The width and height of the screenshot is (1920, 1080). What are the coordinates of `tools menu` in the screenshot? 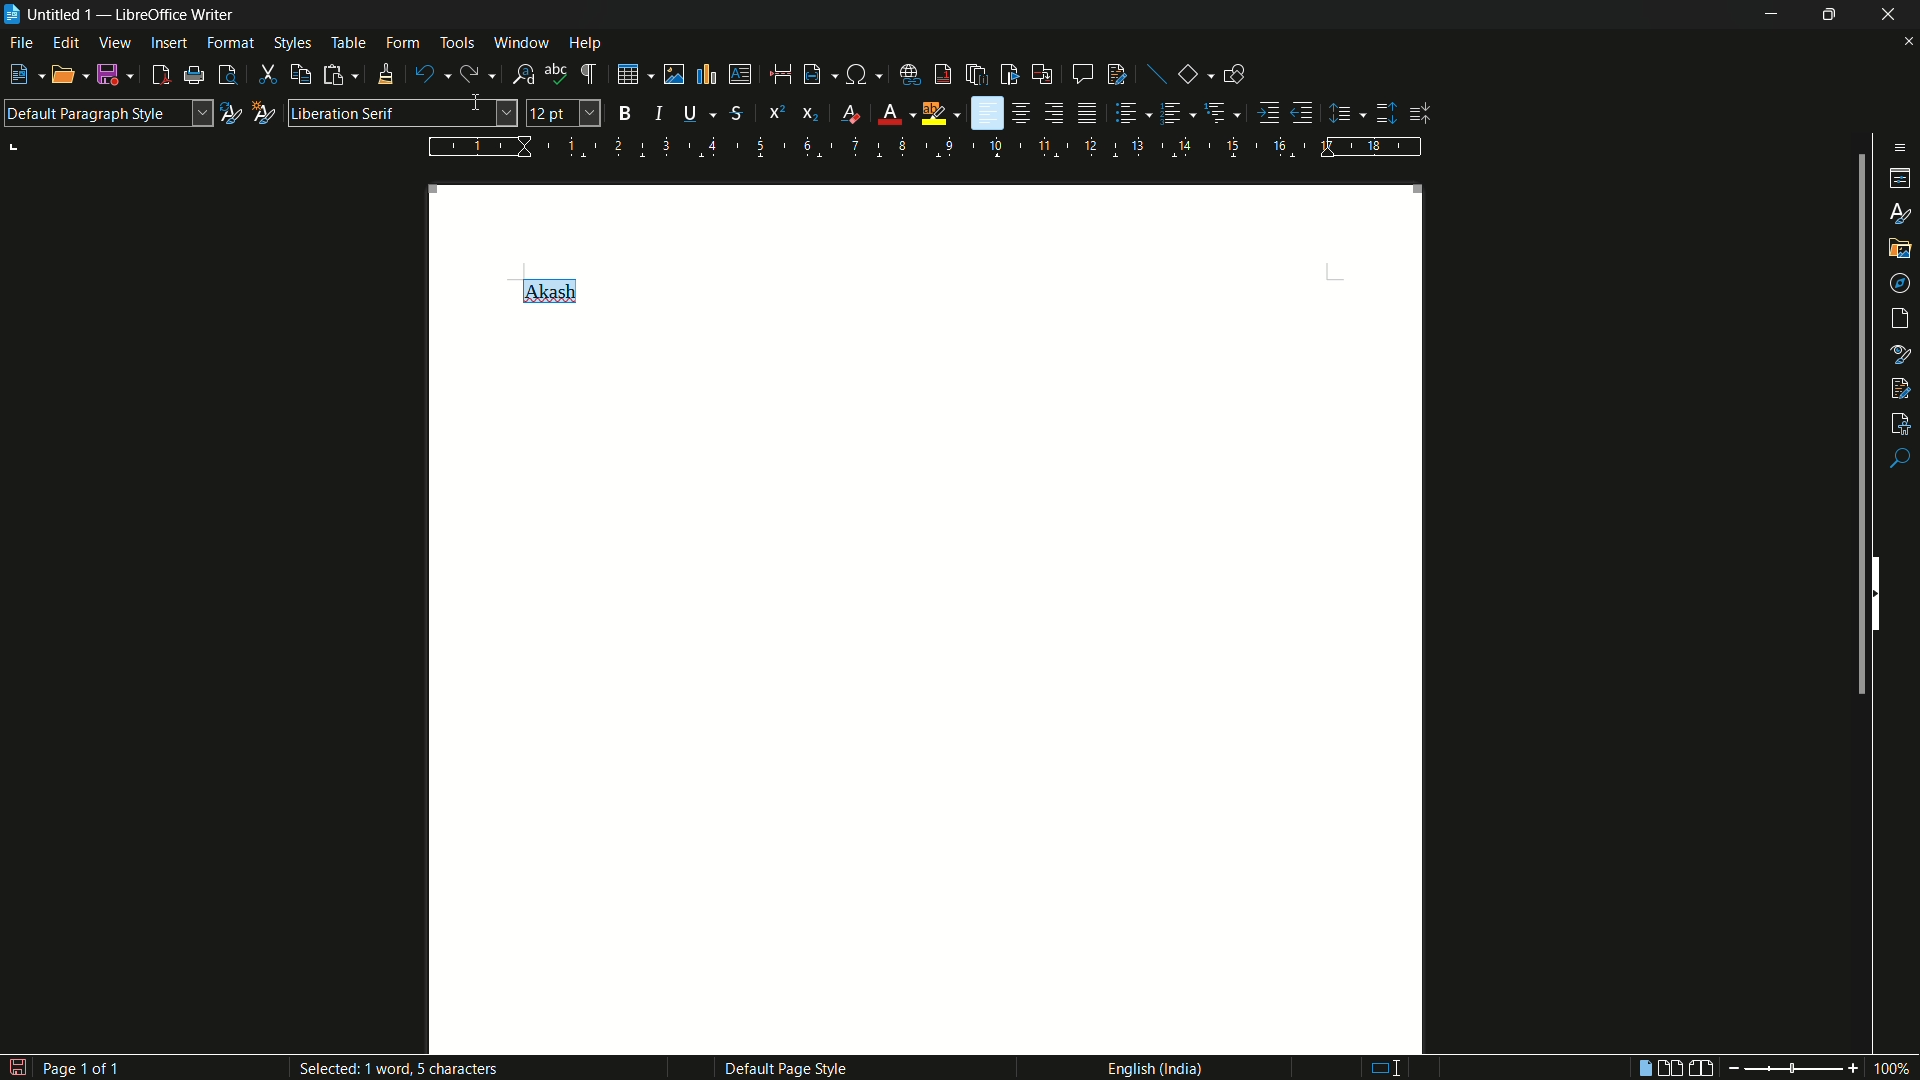 It's located at (457, 42).